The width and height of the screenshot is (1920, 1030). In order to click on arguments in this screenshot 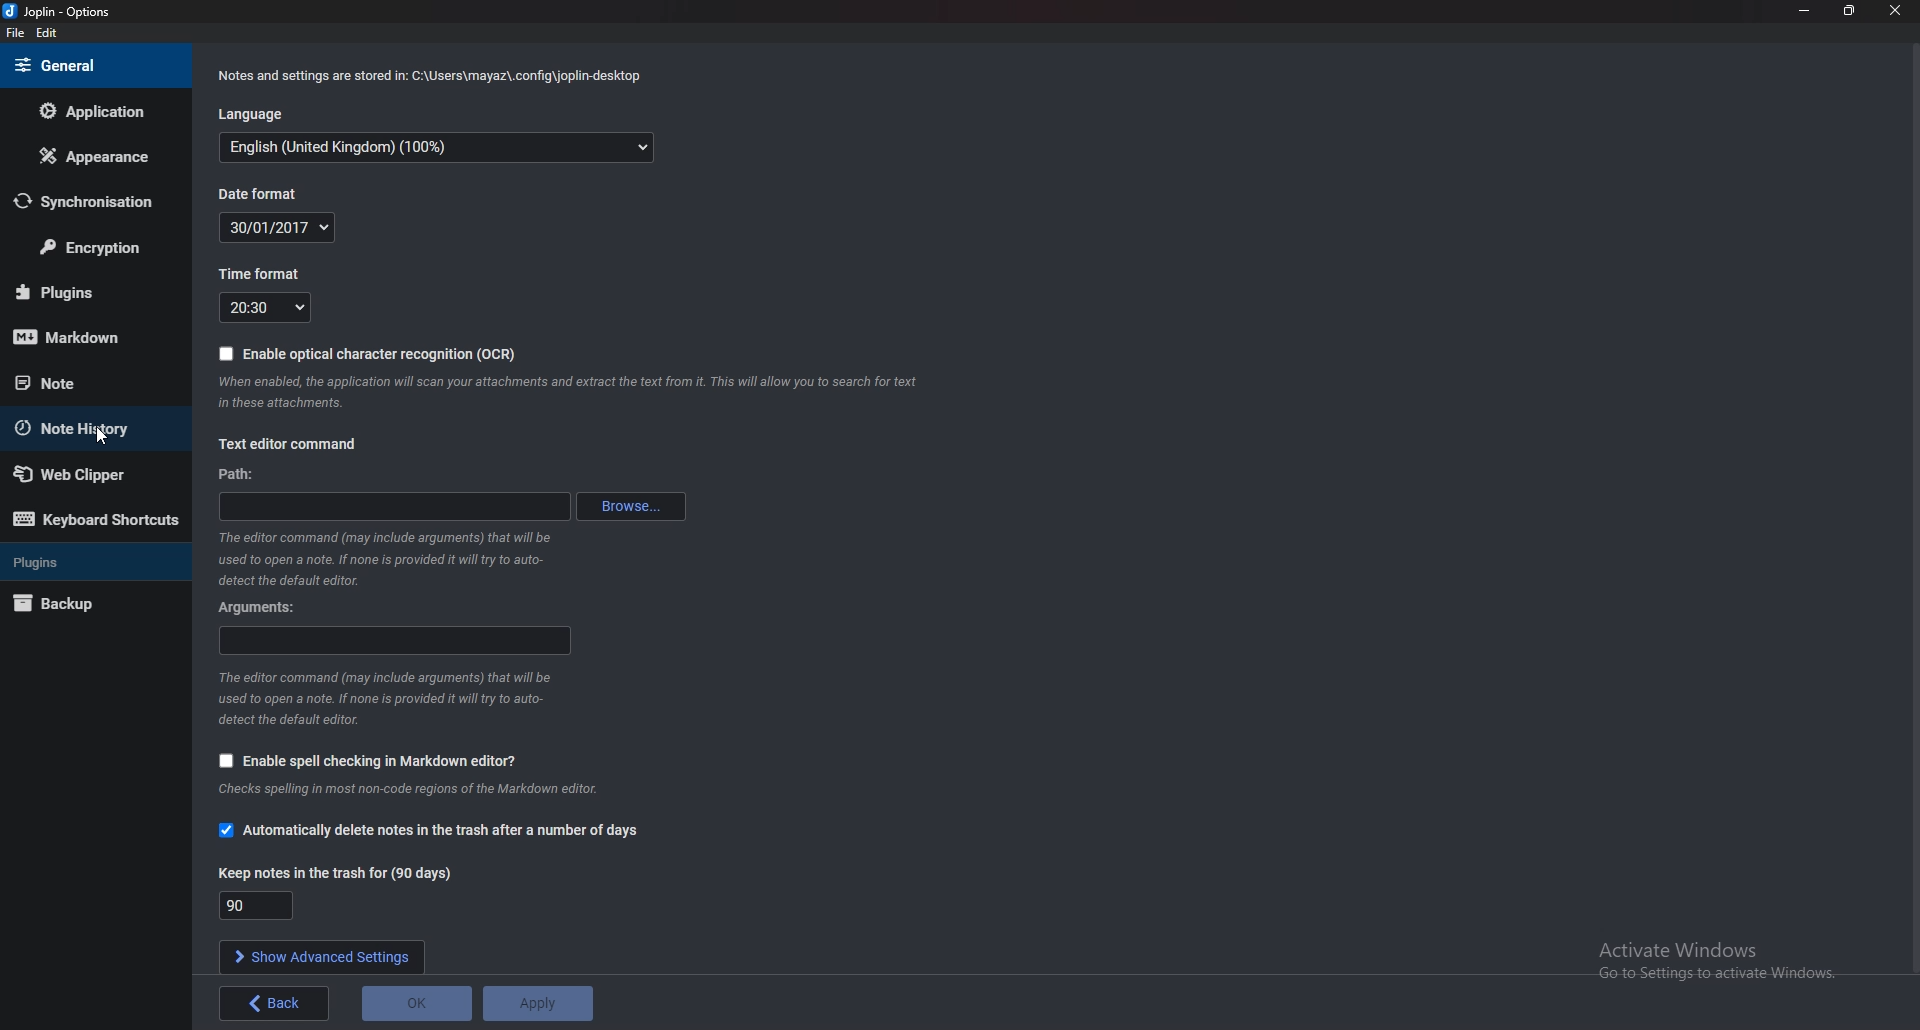, I will do `click(396, 640)`.